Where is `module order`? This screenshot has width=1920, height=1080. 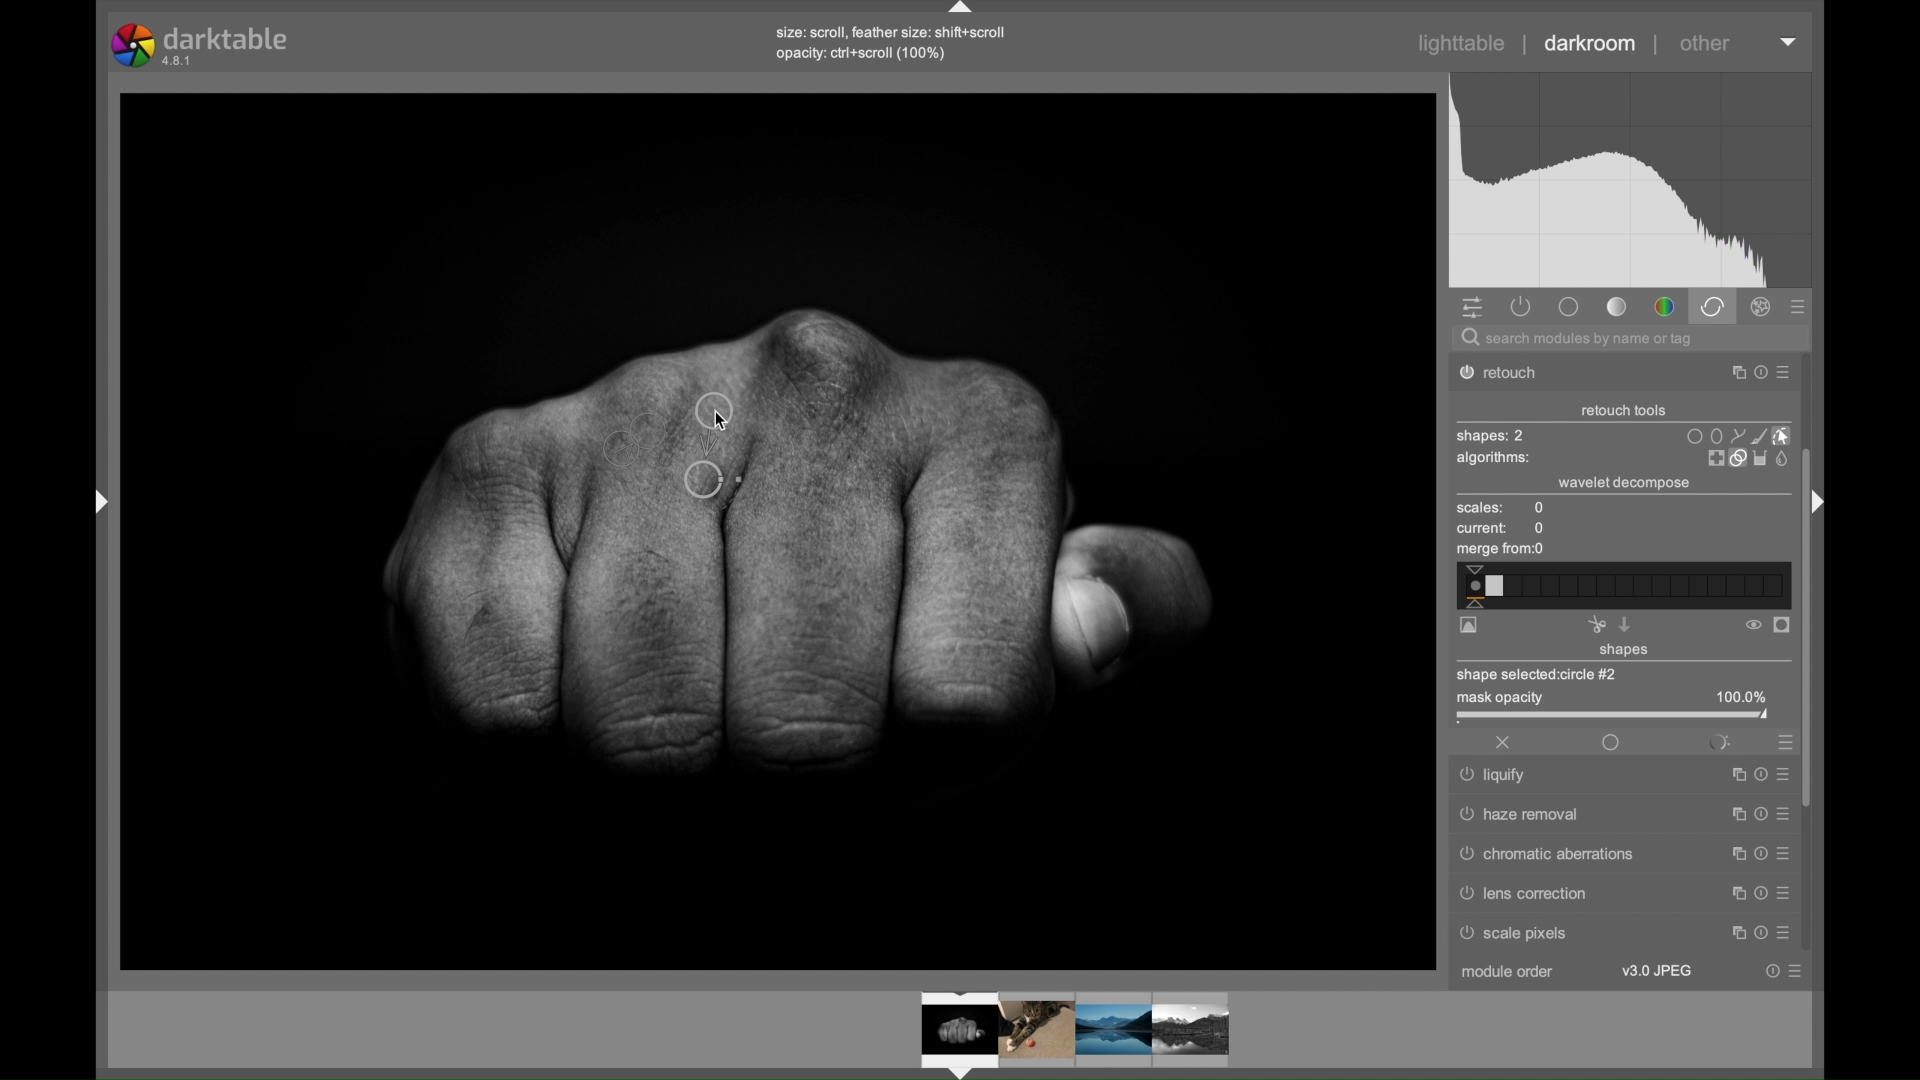 module order is located at coordinates (1509, 974).